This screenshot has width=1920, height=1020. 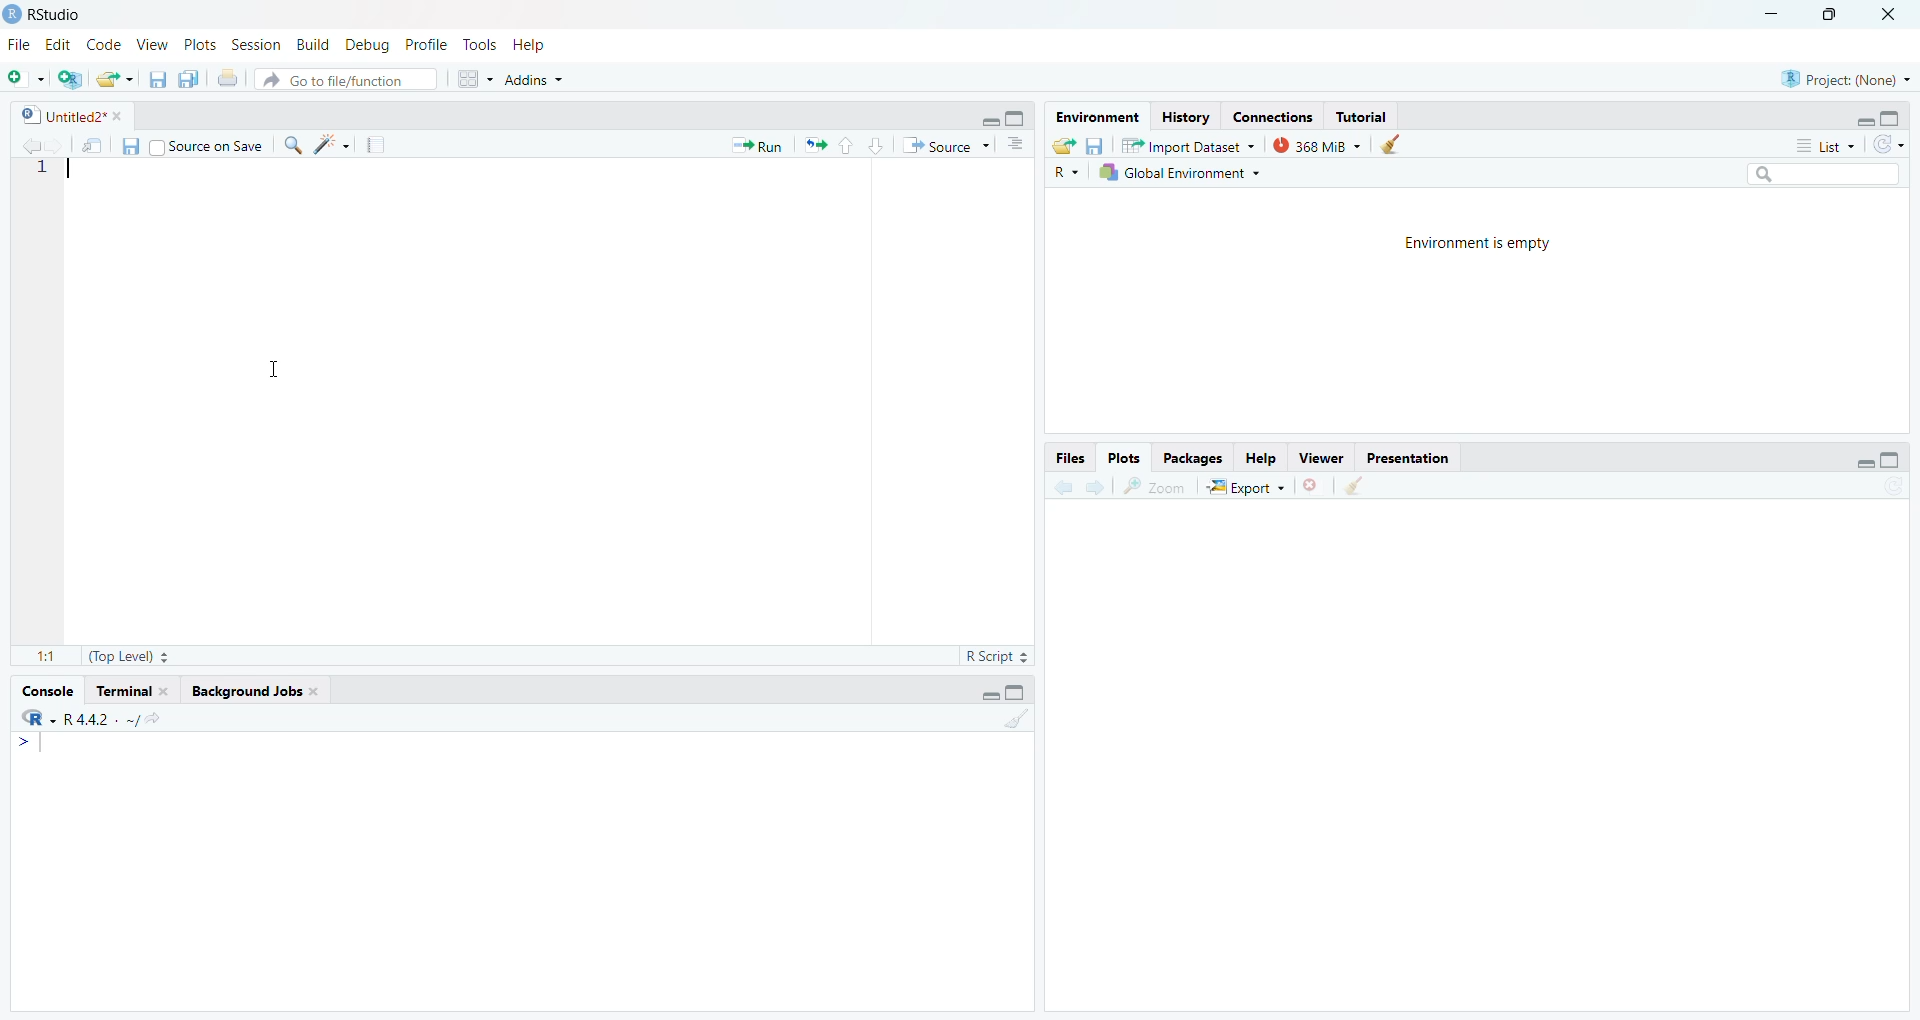 What do you see at coordinates (1012, 719) in the screenshot?
I see `clear` at bounding box center [1012, 719].